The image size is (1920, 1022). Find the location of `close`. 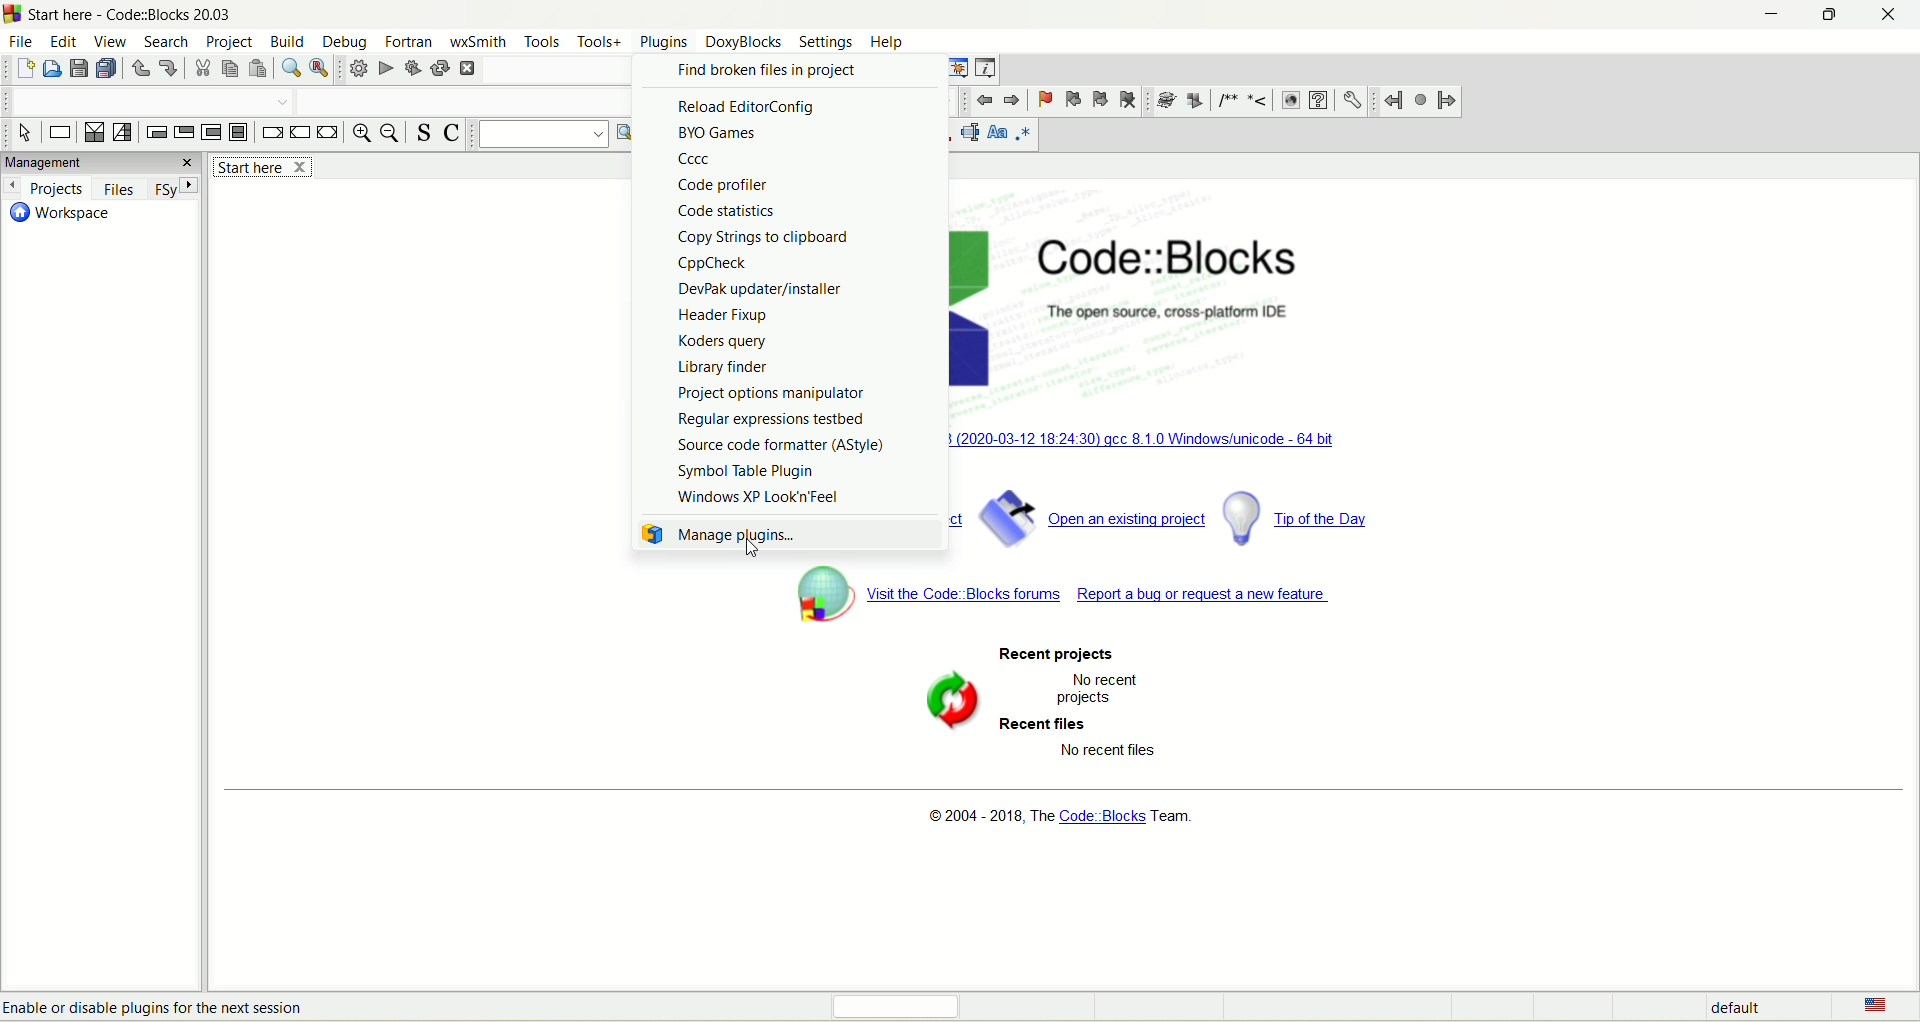

close is located at coordinates (1893, 15).